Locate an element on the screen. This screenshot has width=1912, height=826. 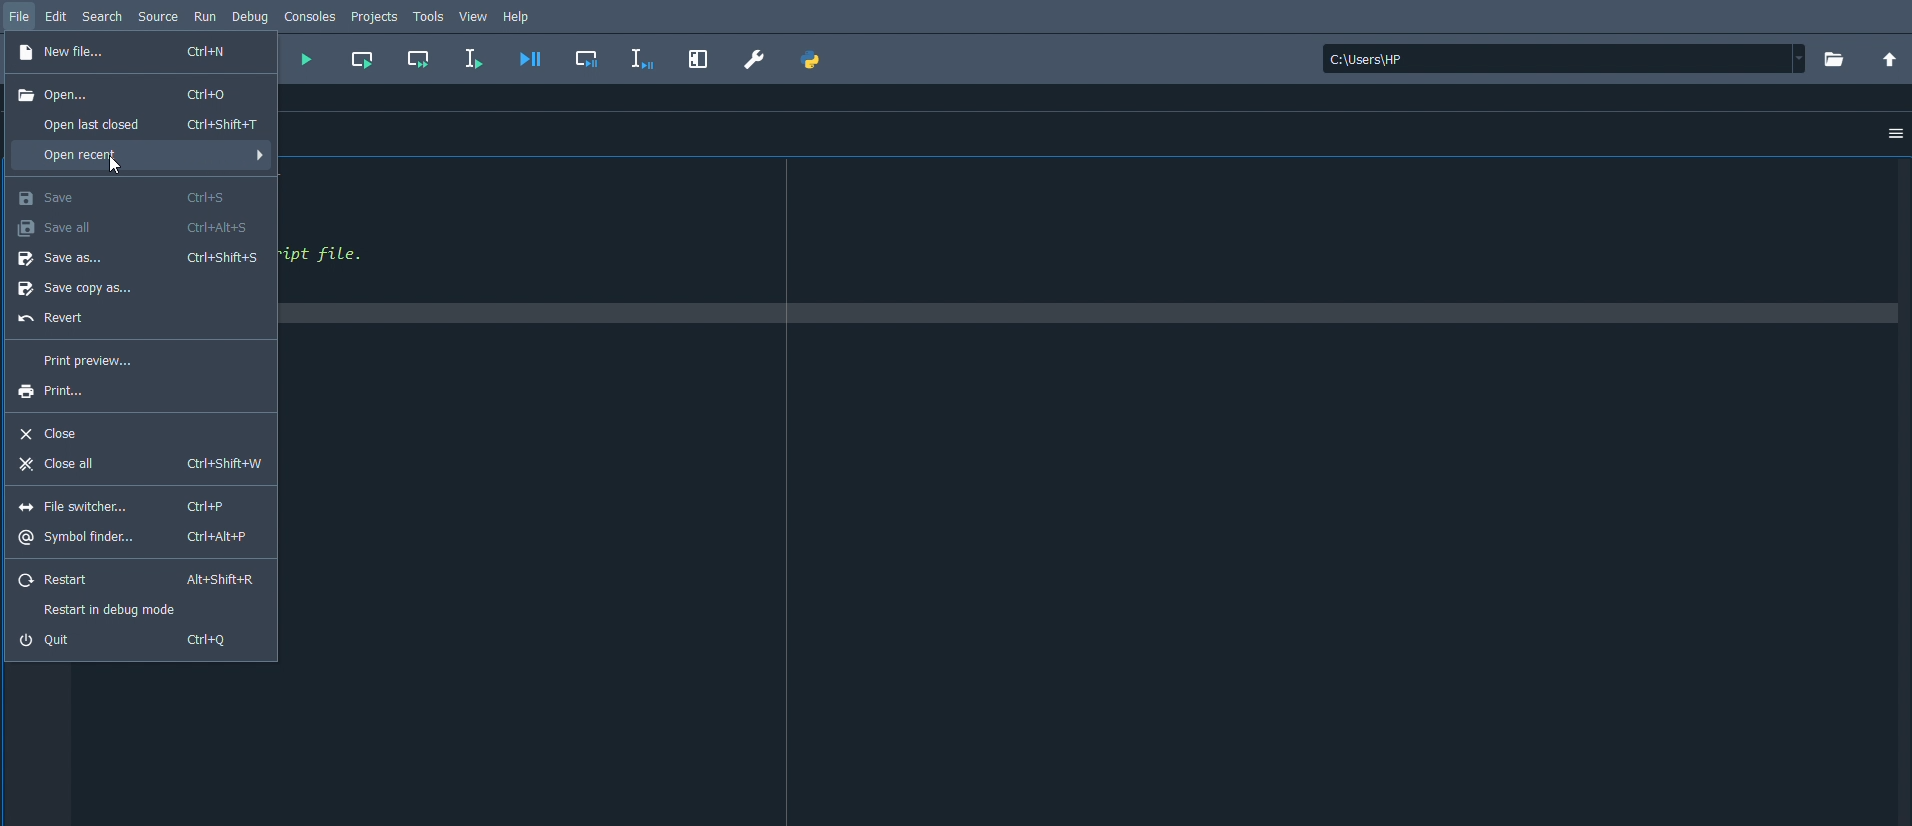
Debug selection or current line is located at coordinates (642, 59).